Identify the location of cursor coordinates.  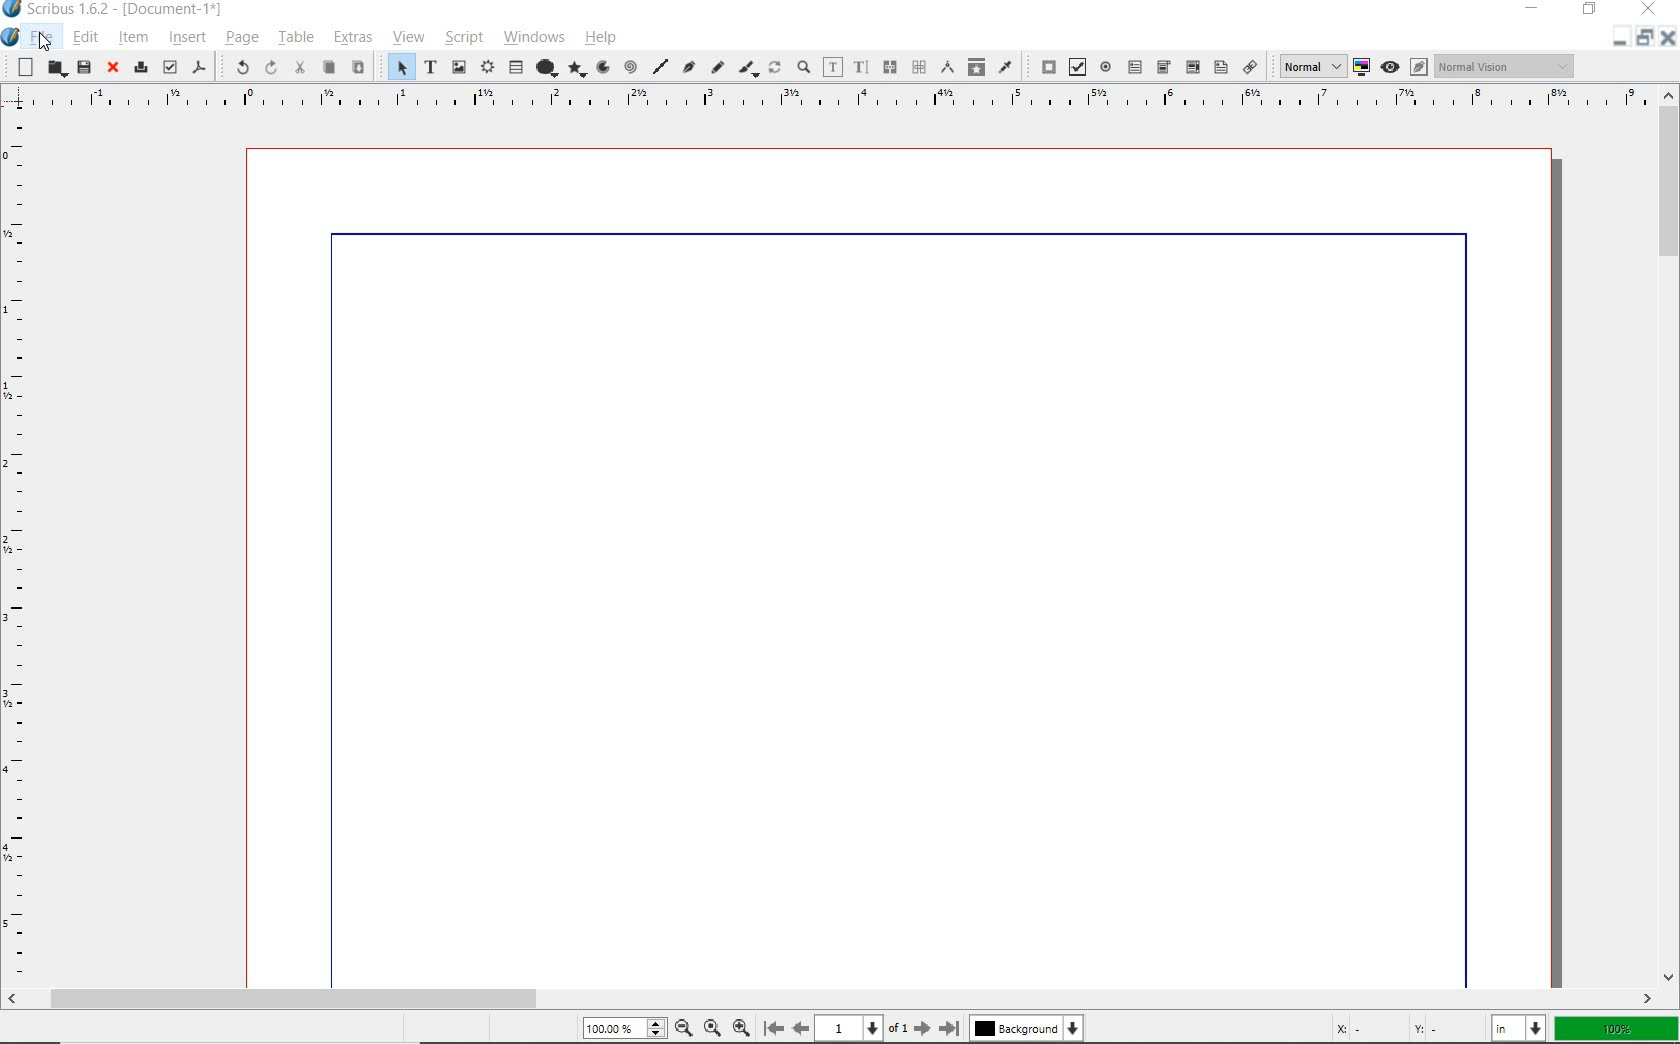
(1405, 1029).